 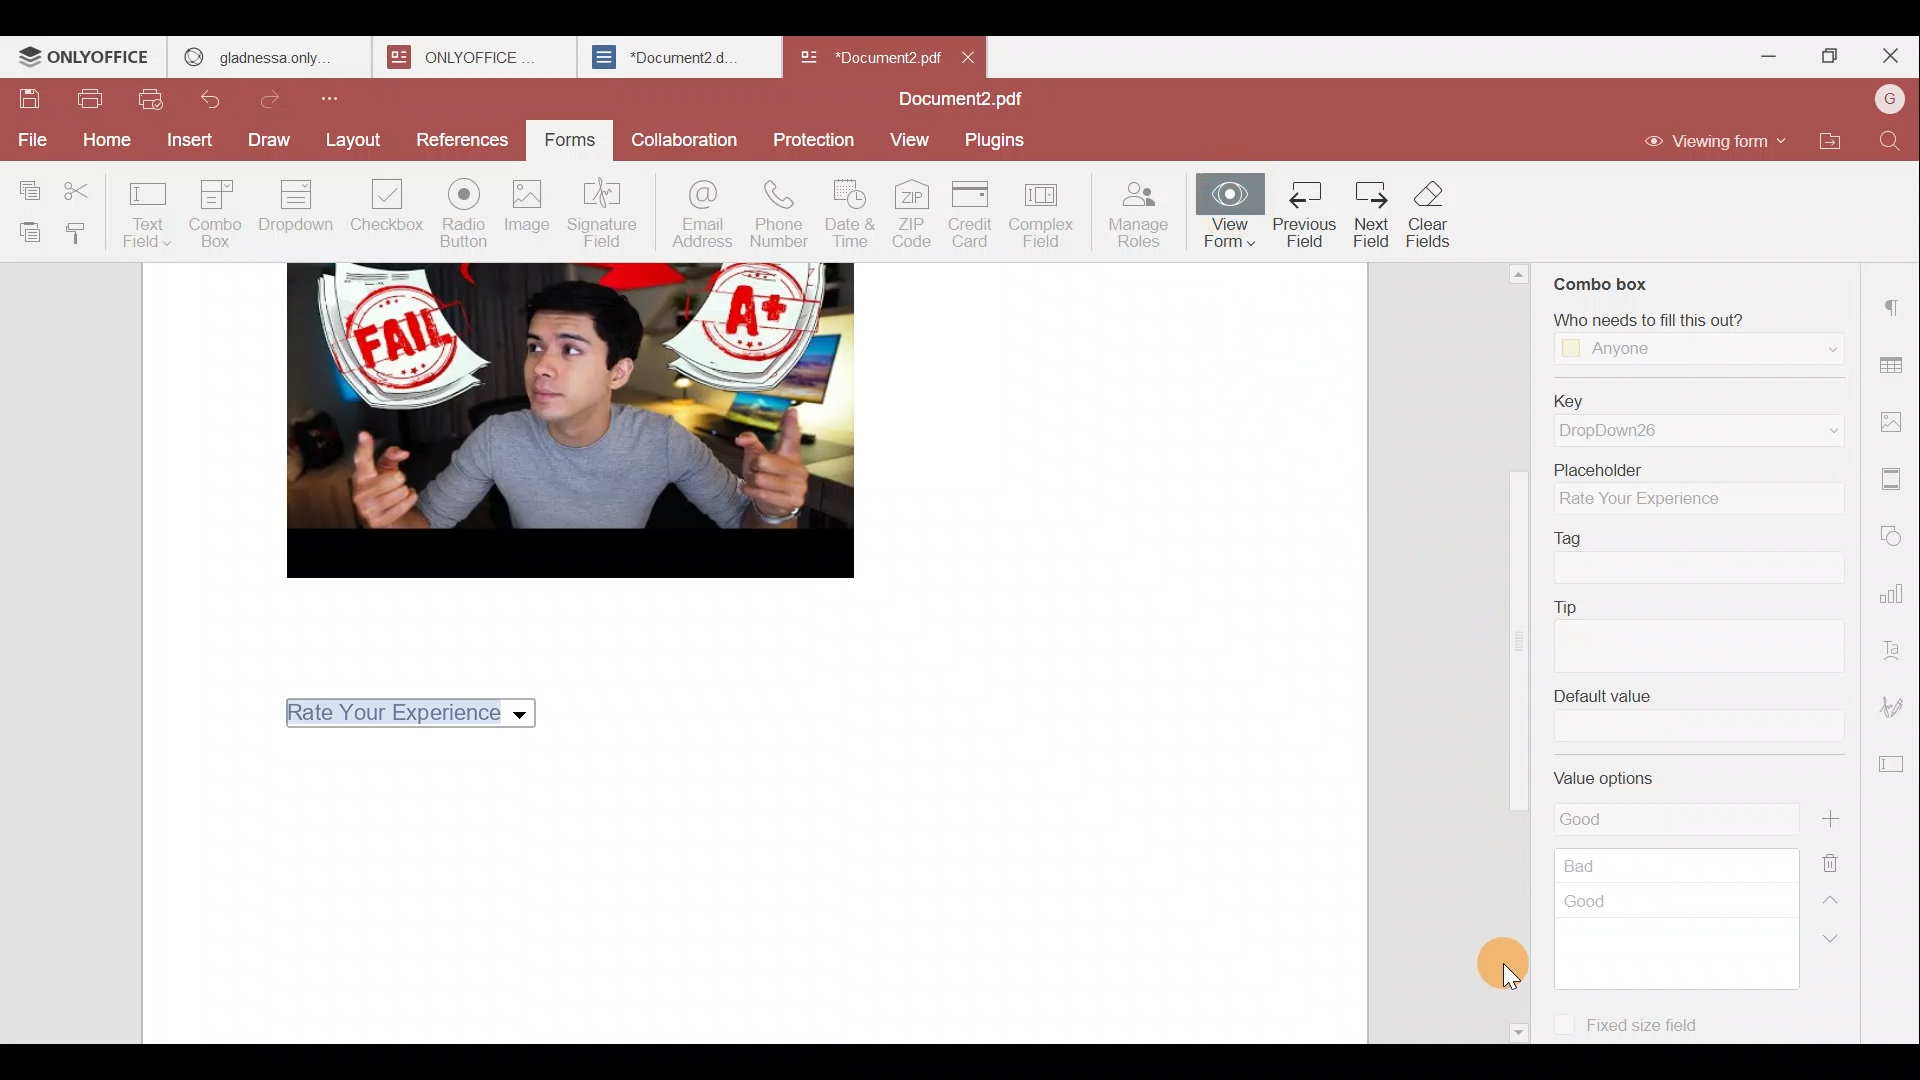 What do you see at coordinates (416, 711) in the screenshot?
I see `Rate Your Experience ` at bounding box center [416, 711].